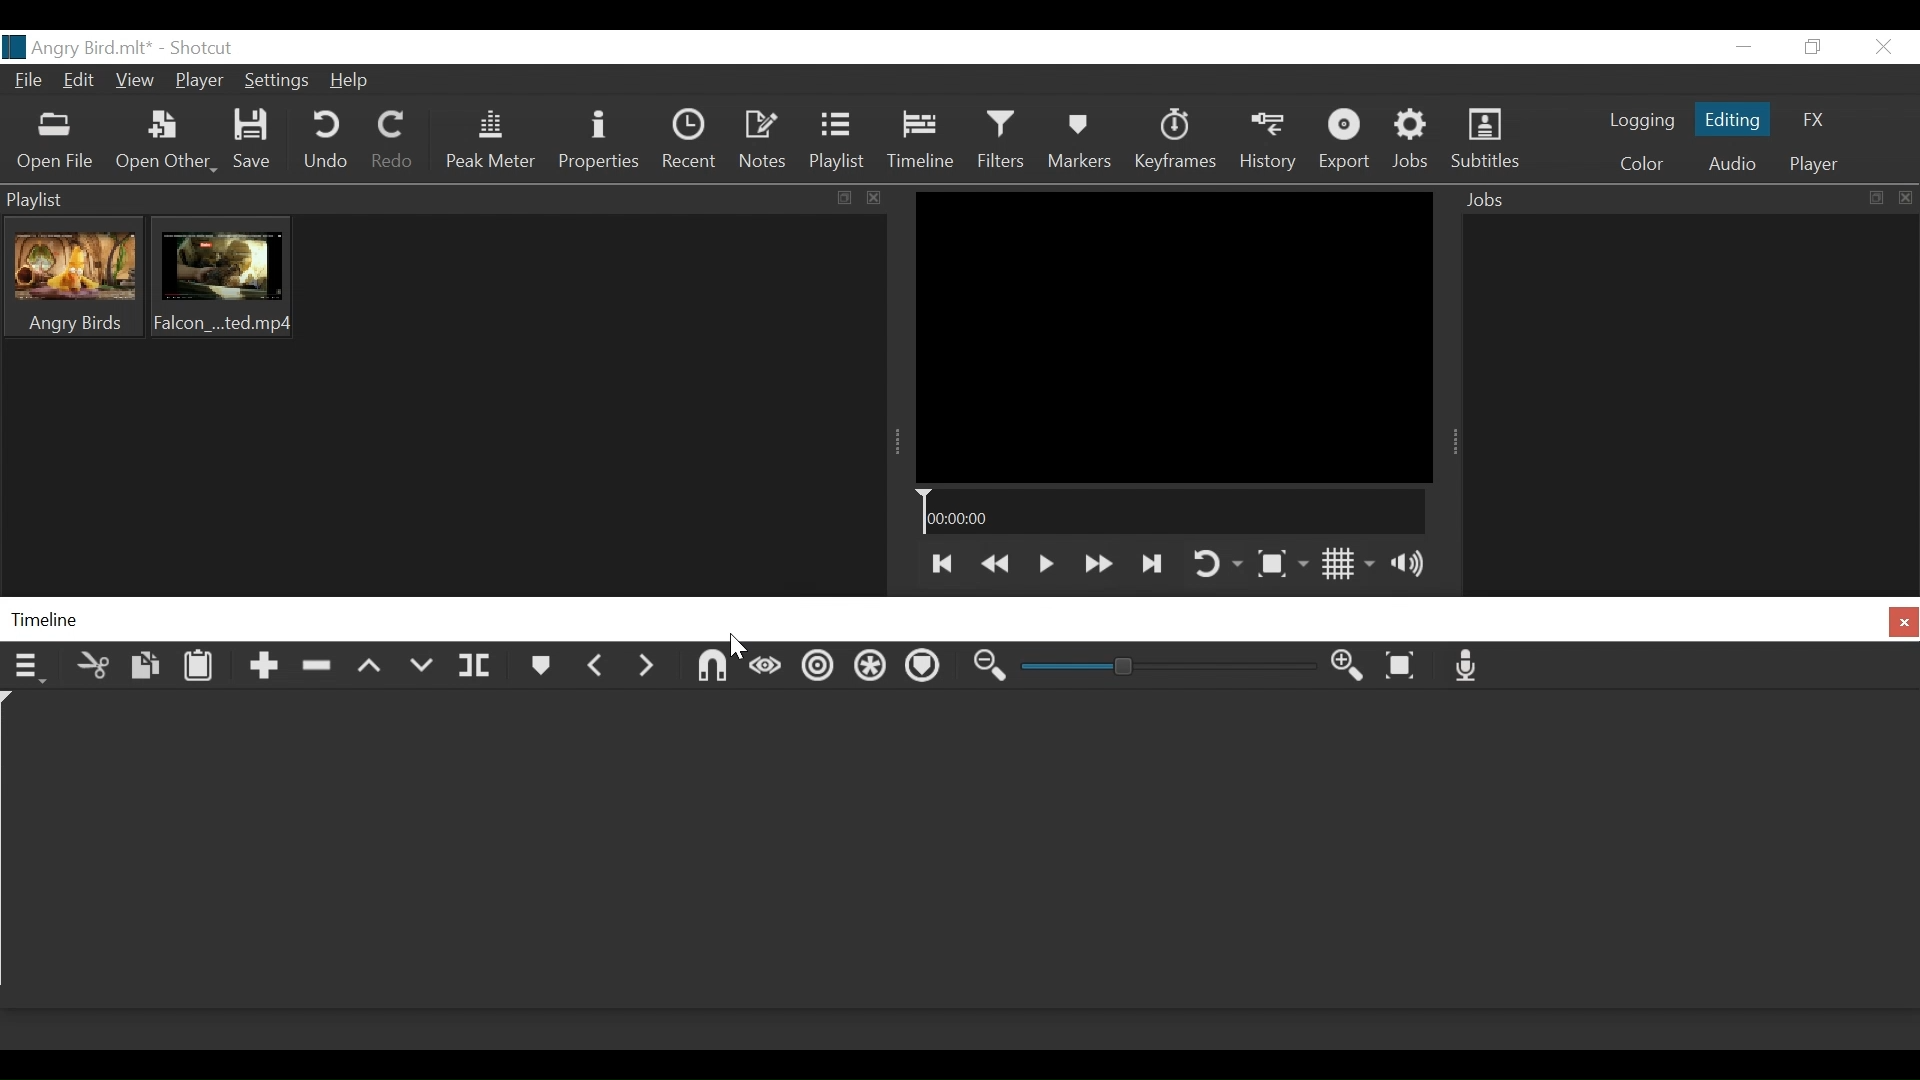 This screenshot has width=1920, height=1080. I want to click on Media Viewer, so click(1172, 335).